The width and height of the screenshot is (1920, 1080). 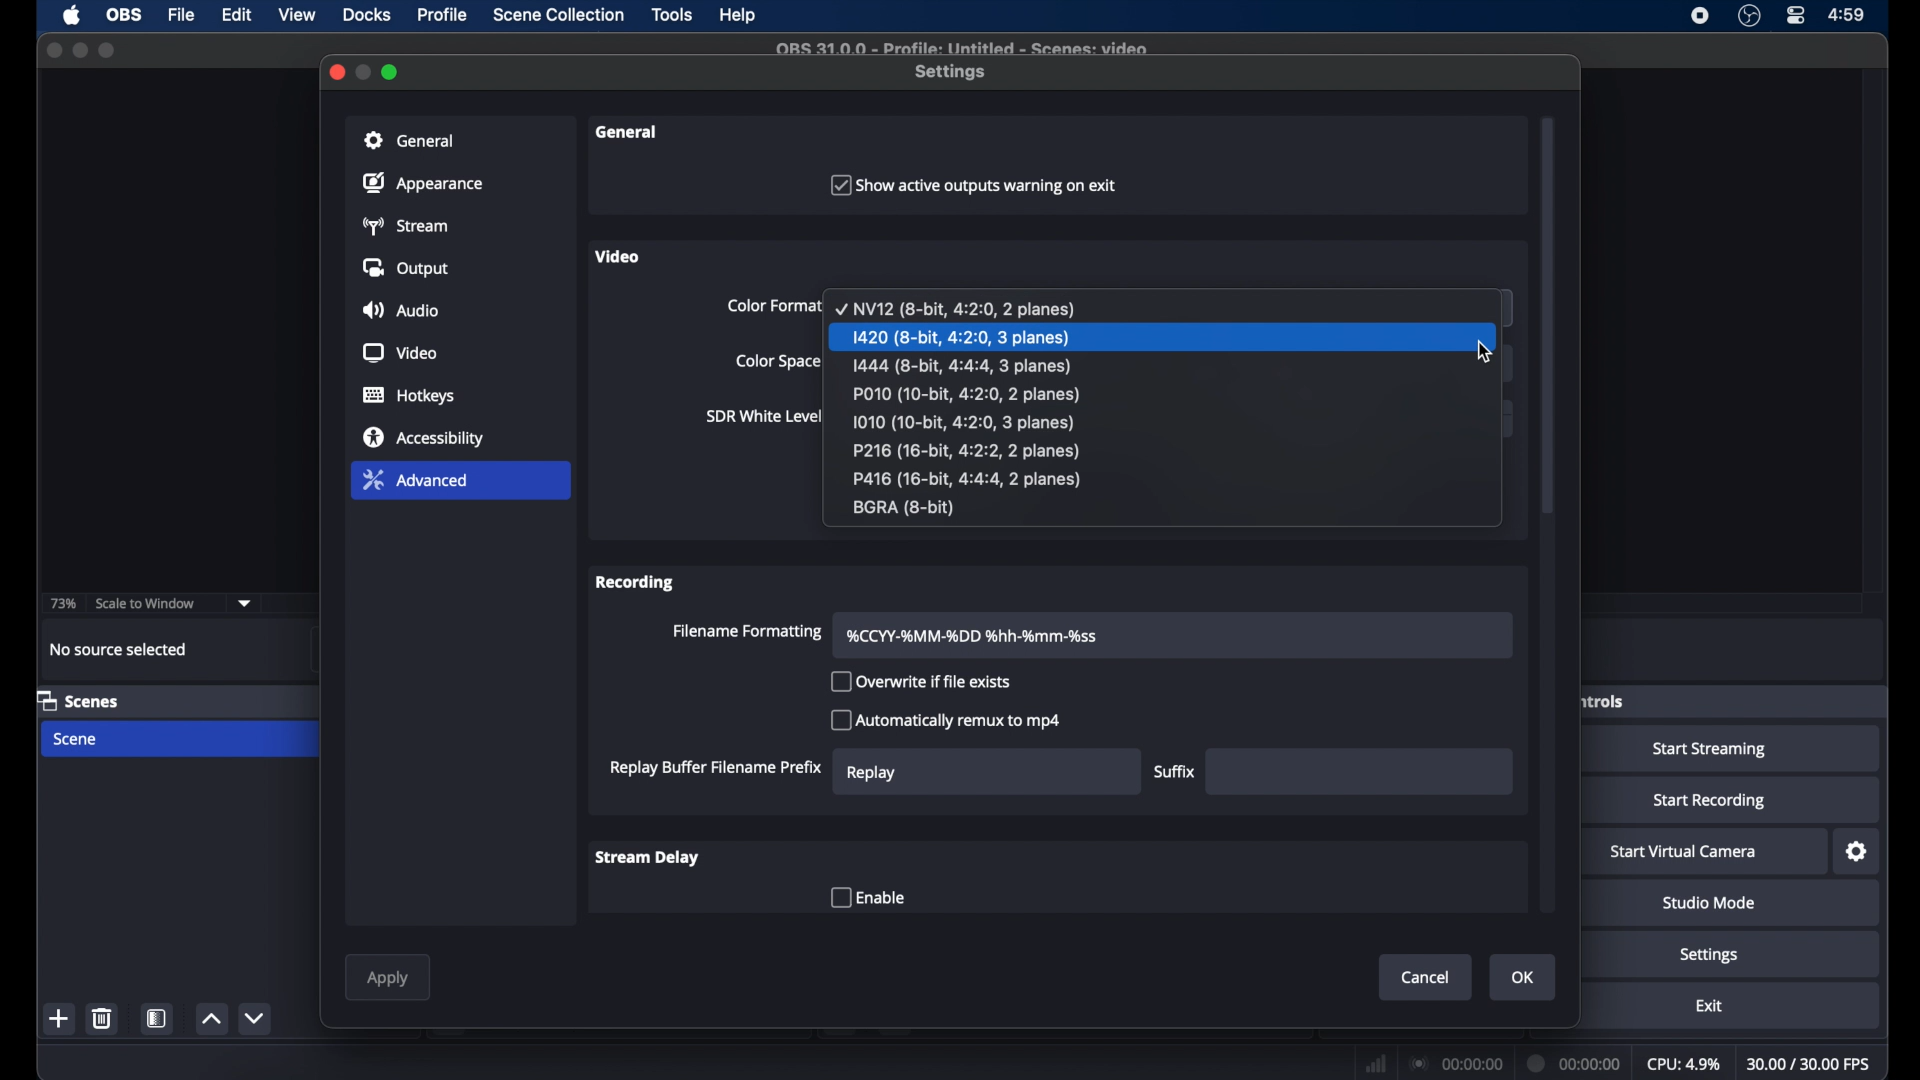 What do you see at coordinates (400, 353) in the screenshot?
I see `video` at bounding box center [400, 353].